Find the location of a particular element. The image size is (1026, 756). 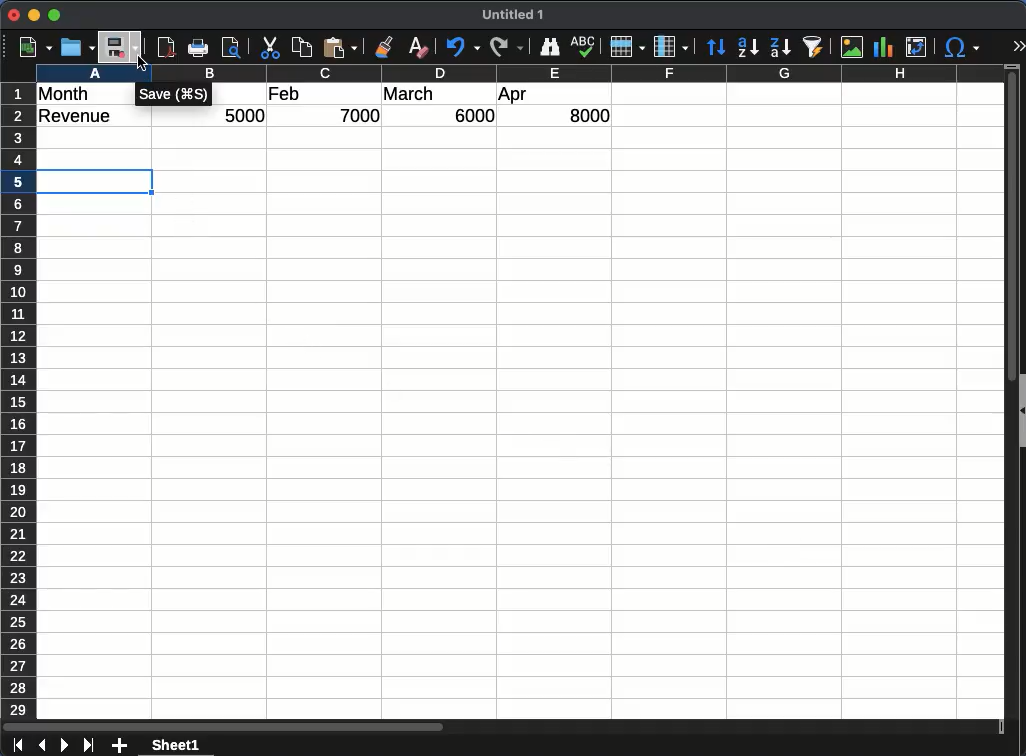

maximize is located at coordinates (56, 15).